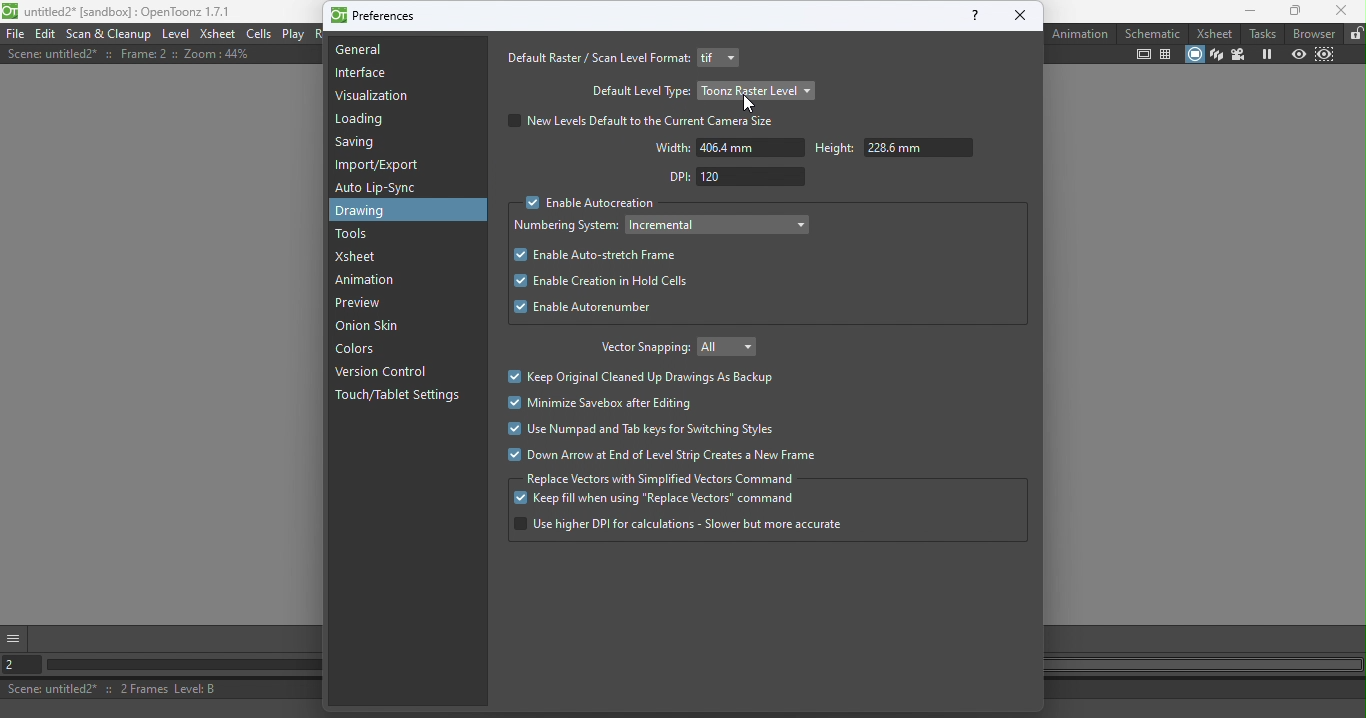 This screenshot has height=718, width=1366. I want to click on Visualization, so click(375, 96).